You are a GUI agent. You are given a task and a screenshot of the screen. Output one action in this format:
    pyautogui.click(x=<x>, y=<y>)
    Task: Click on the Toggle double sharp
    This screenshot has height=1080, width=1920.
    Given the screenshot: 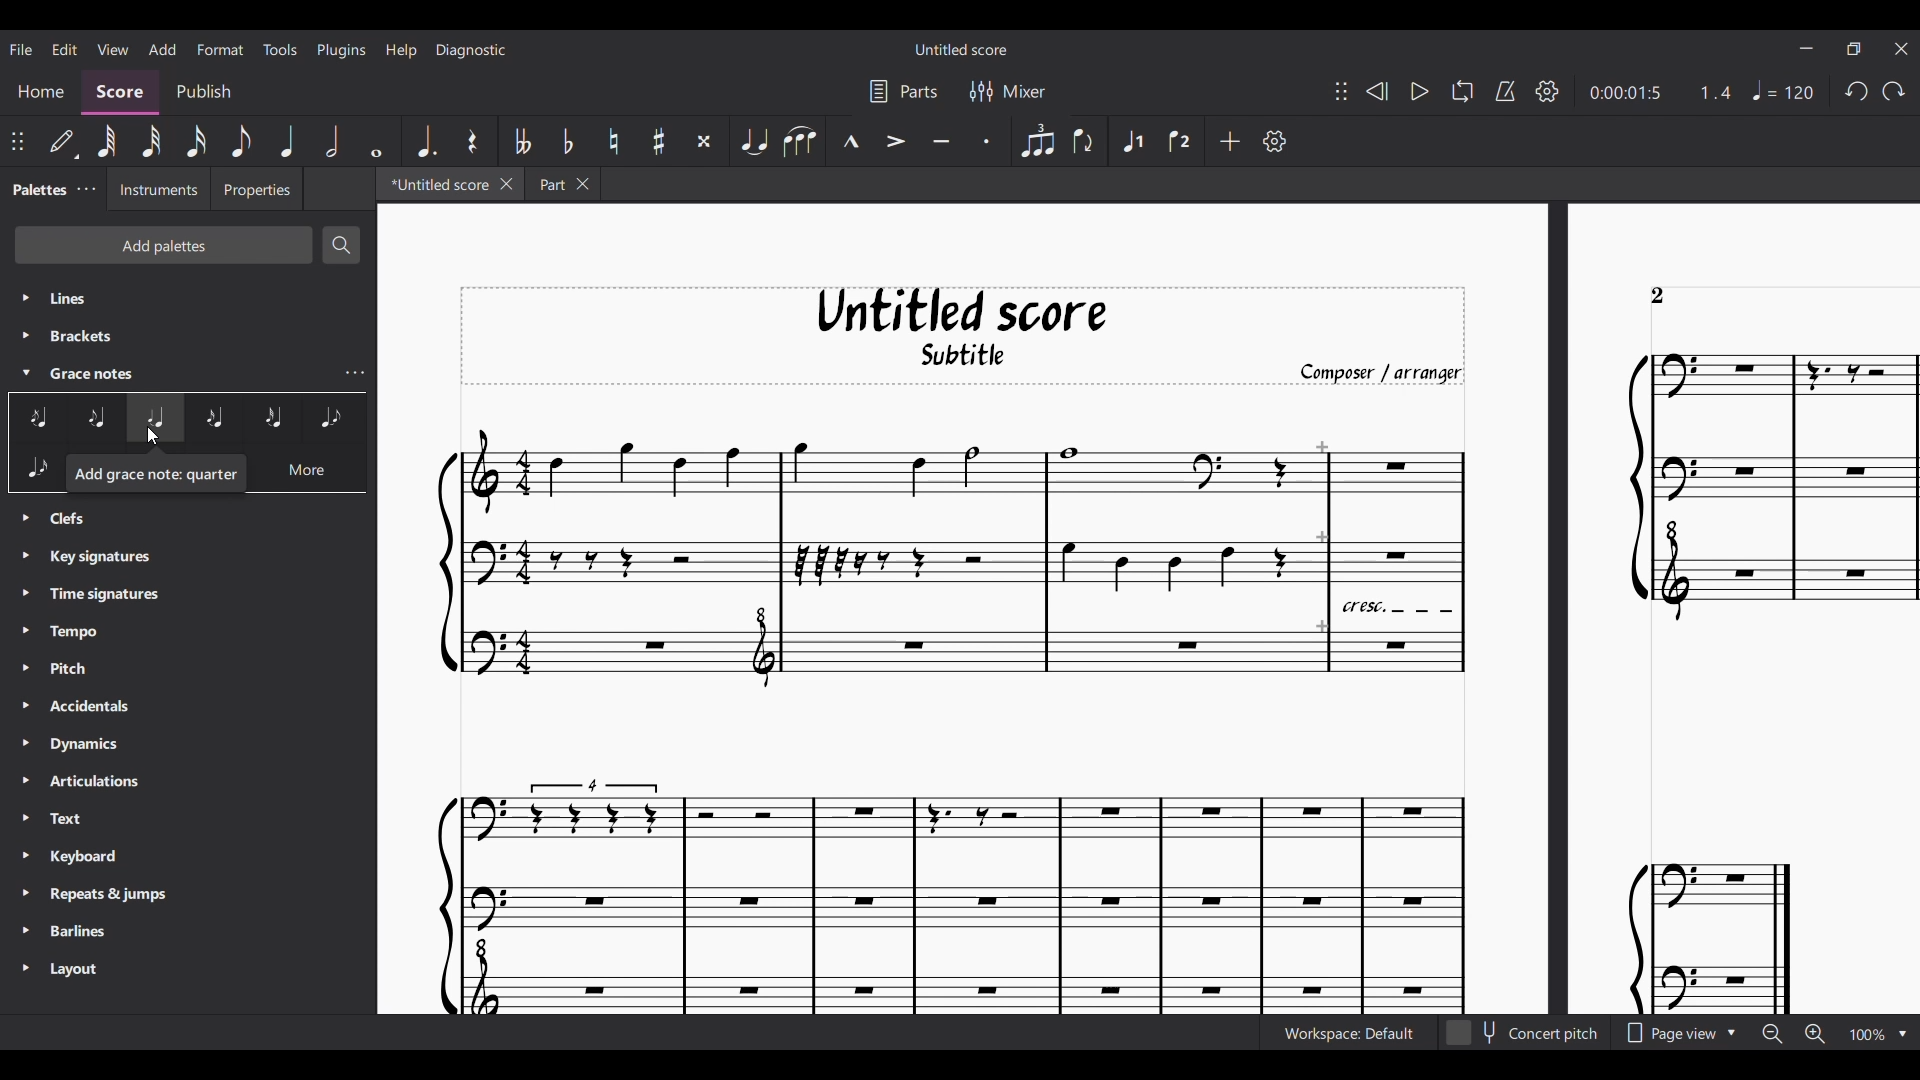 What is the action you would take?
    pyautogui.click(x=704, y=142)
    